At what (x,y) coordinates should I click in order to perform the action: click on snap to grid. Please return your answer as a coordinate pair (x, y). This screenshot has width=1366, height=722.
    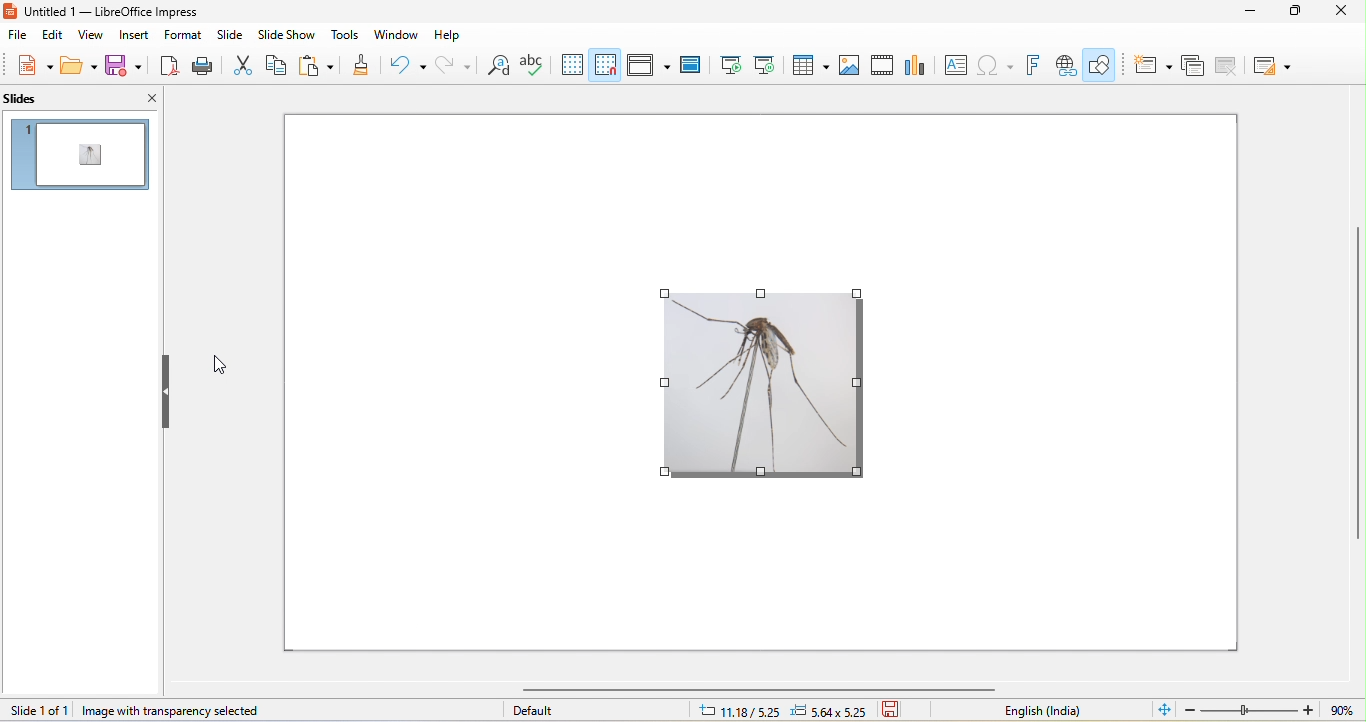
    Looking at the image, I should click on (604, 65).